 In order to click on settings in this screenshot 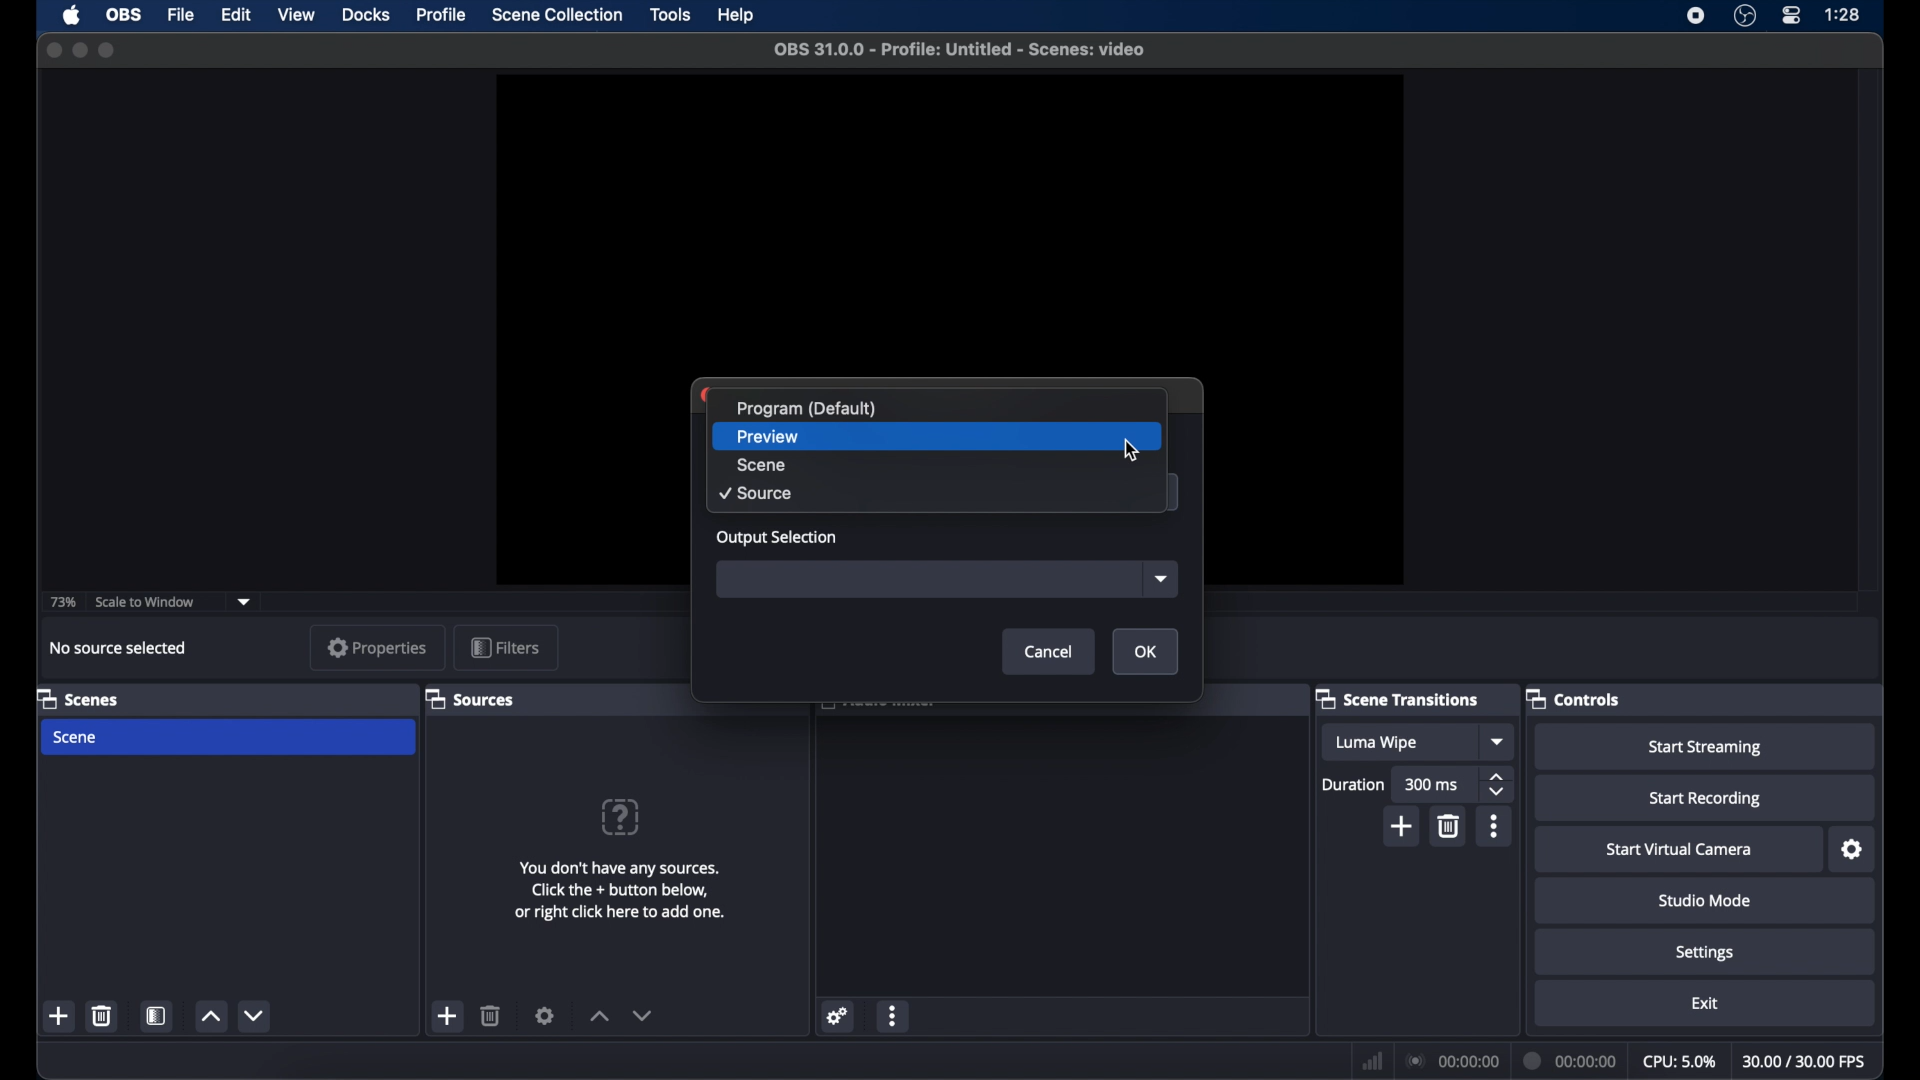, I will do `click(545, 1015)`.